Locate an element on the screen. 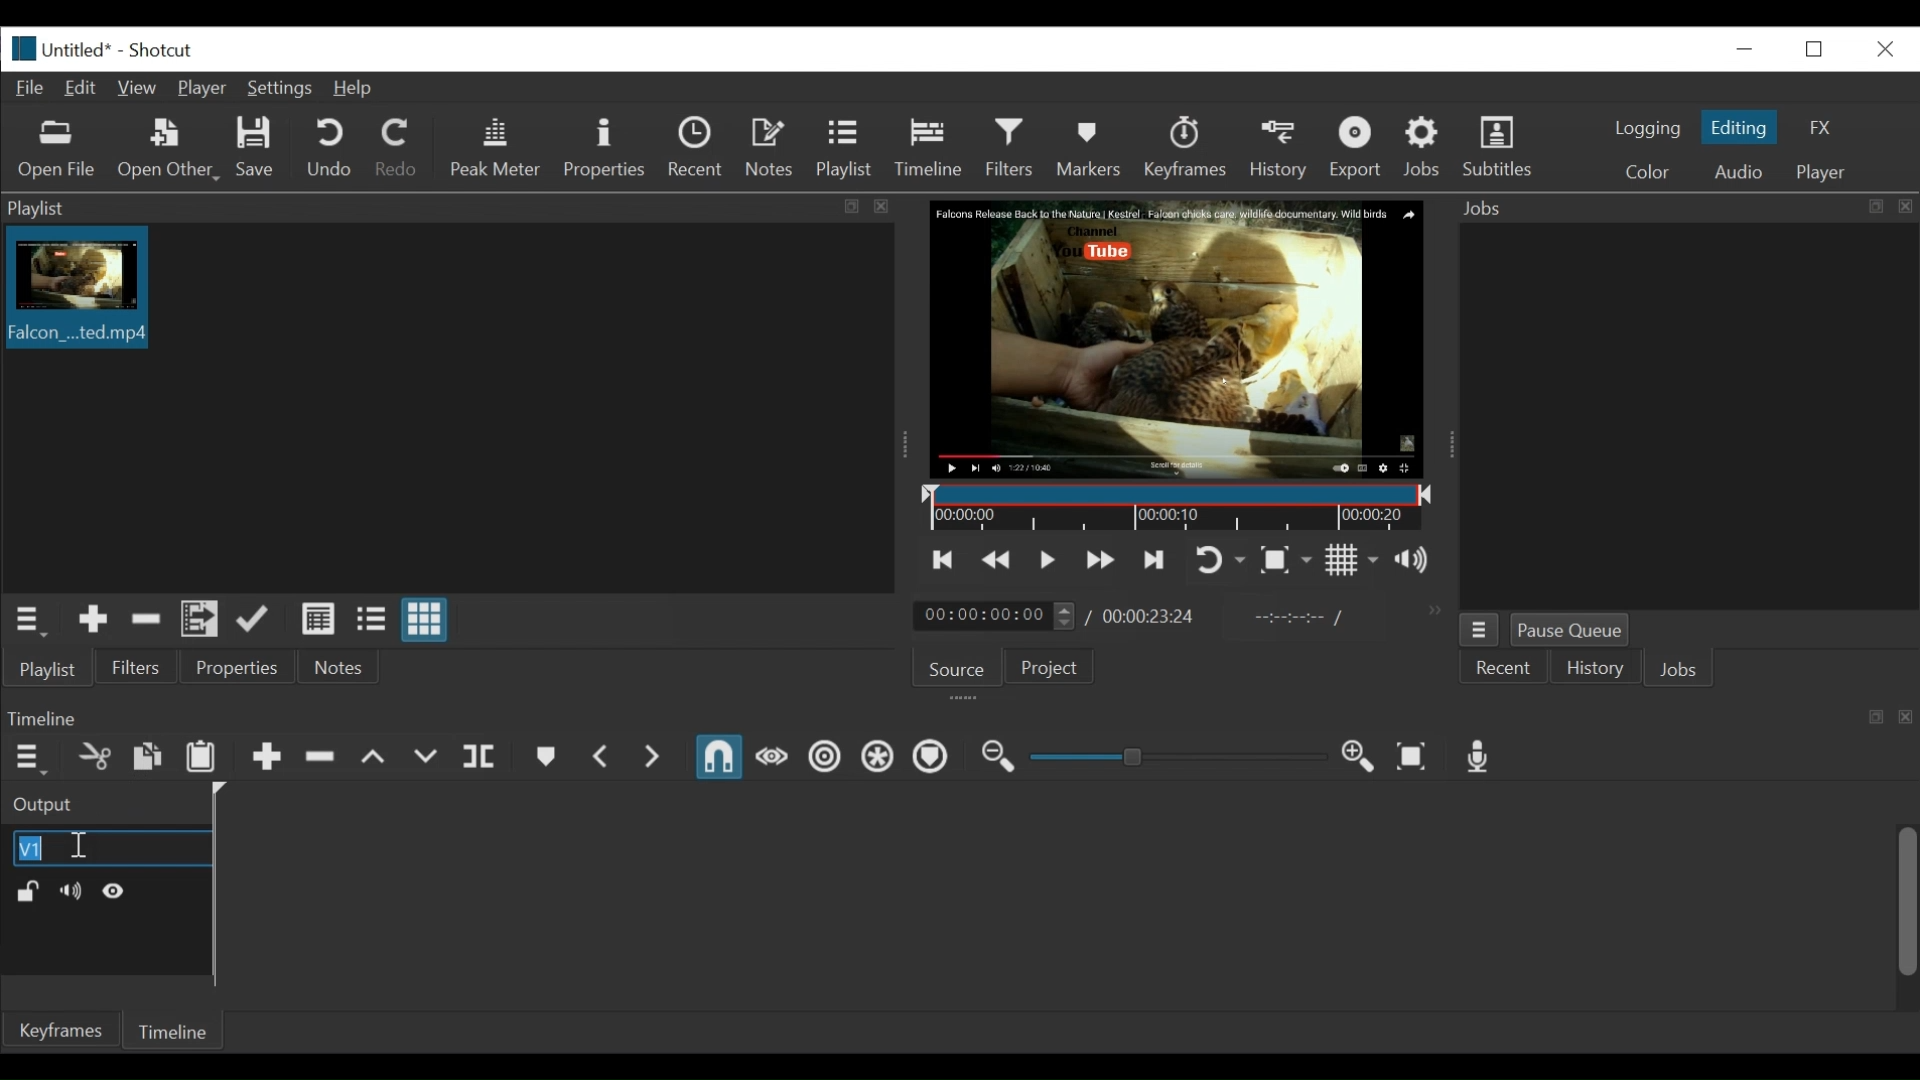 The height and width of the screenshot is (1080, 1920). Editing is located at coordinates (1737, 127).